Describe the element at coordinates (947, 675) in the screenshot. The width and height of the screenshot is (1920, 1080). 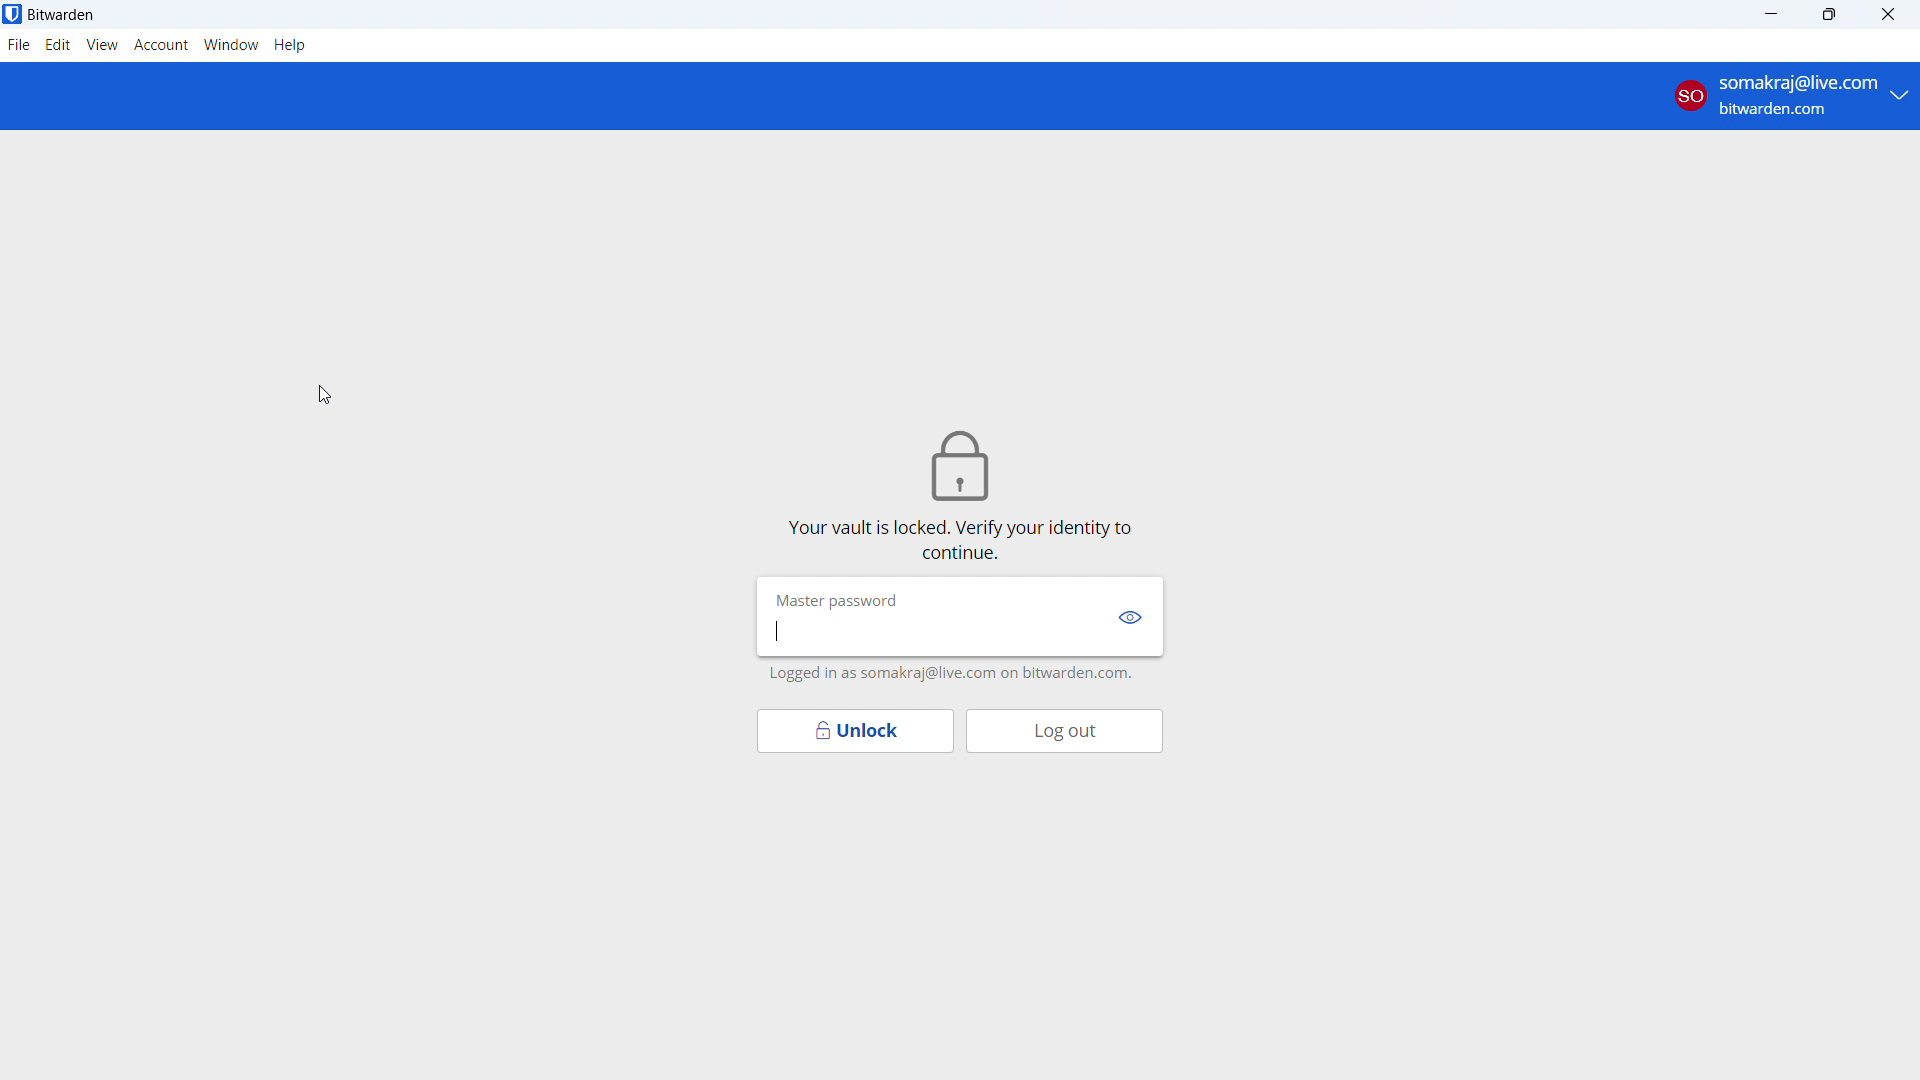
I see `logged in account info` at that location.